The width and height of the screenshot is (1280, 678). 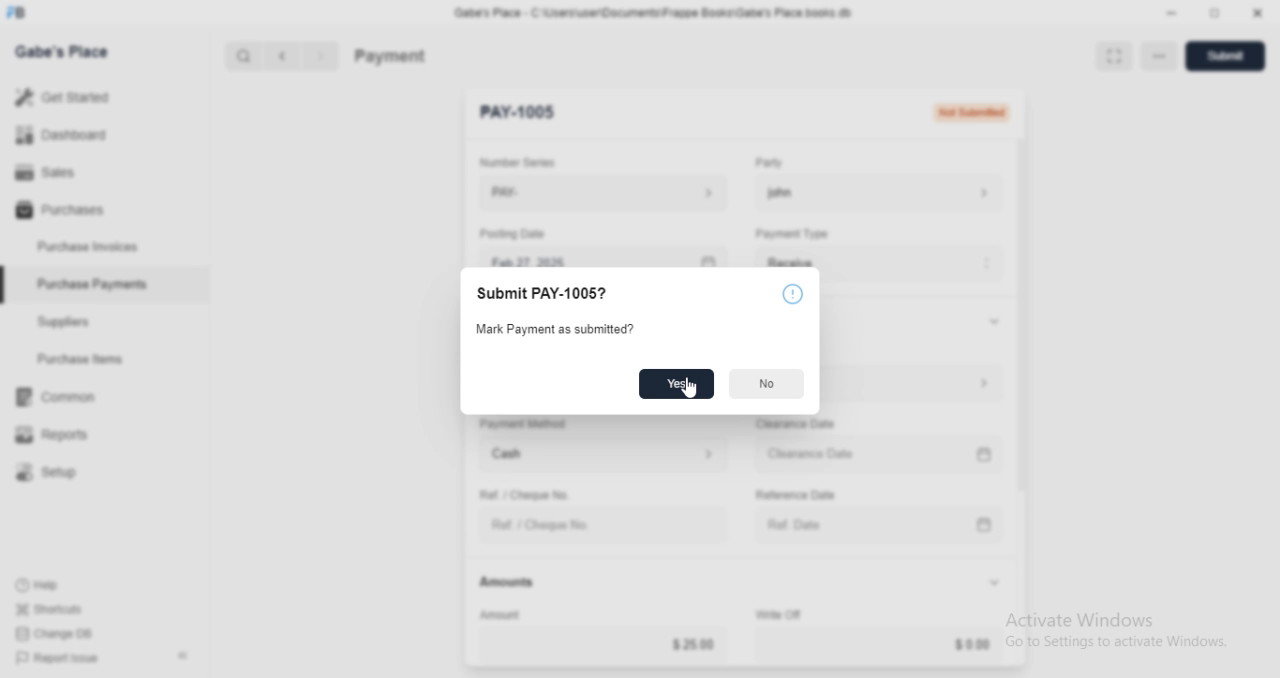 What do you see at coordinates (541, 293) in the screenshot?
I see `Submit PAY-1005?` at bounding box center [541, 293].